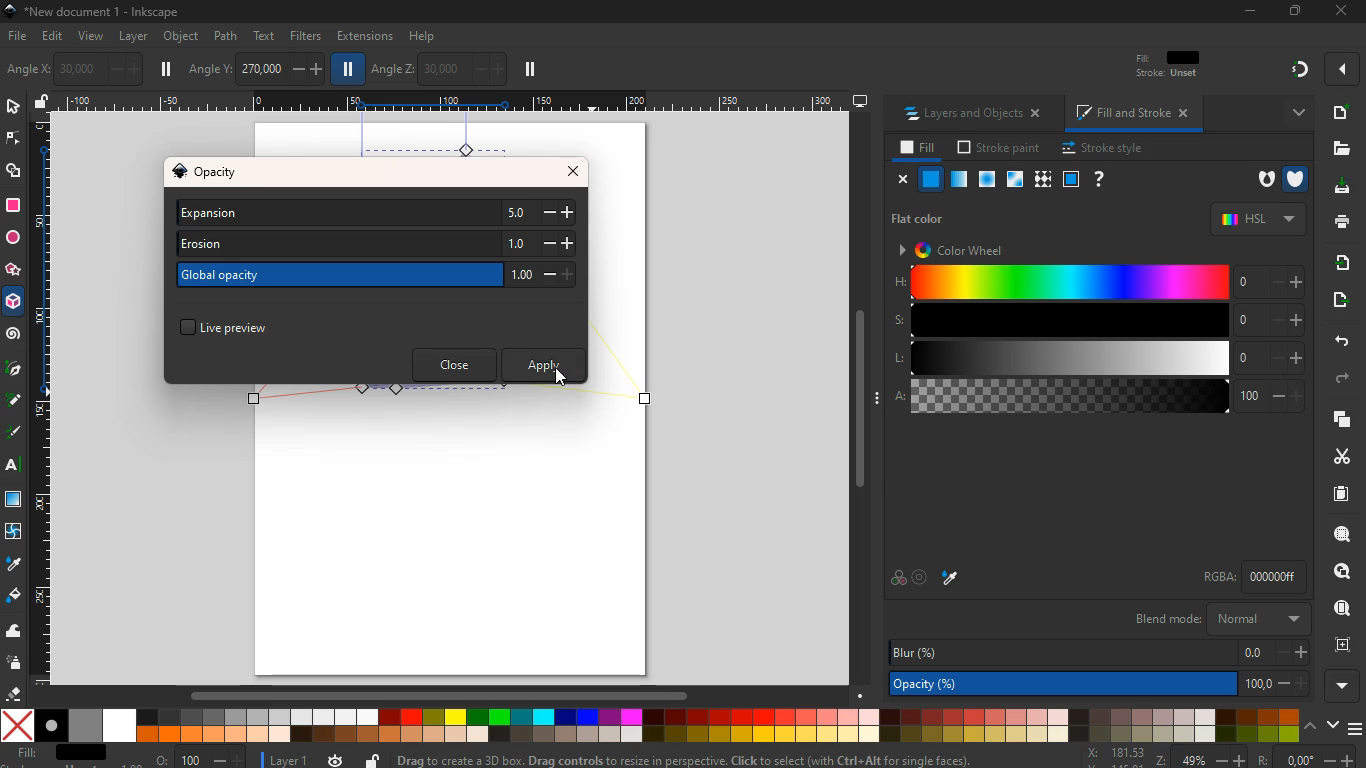 This screenshot has height=768, width=1366. What do you see at coordinates (226, 35) in the screenshot?
I see `path` at bounding box center [226, 35].